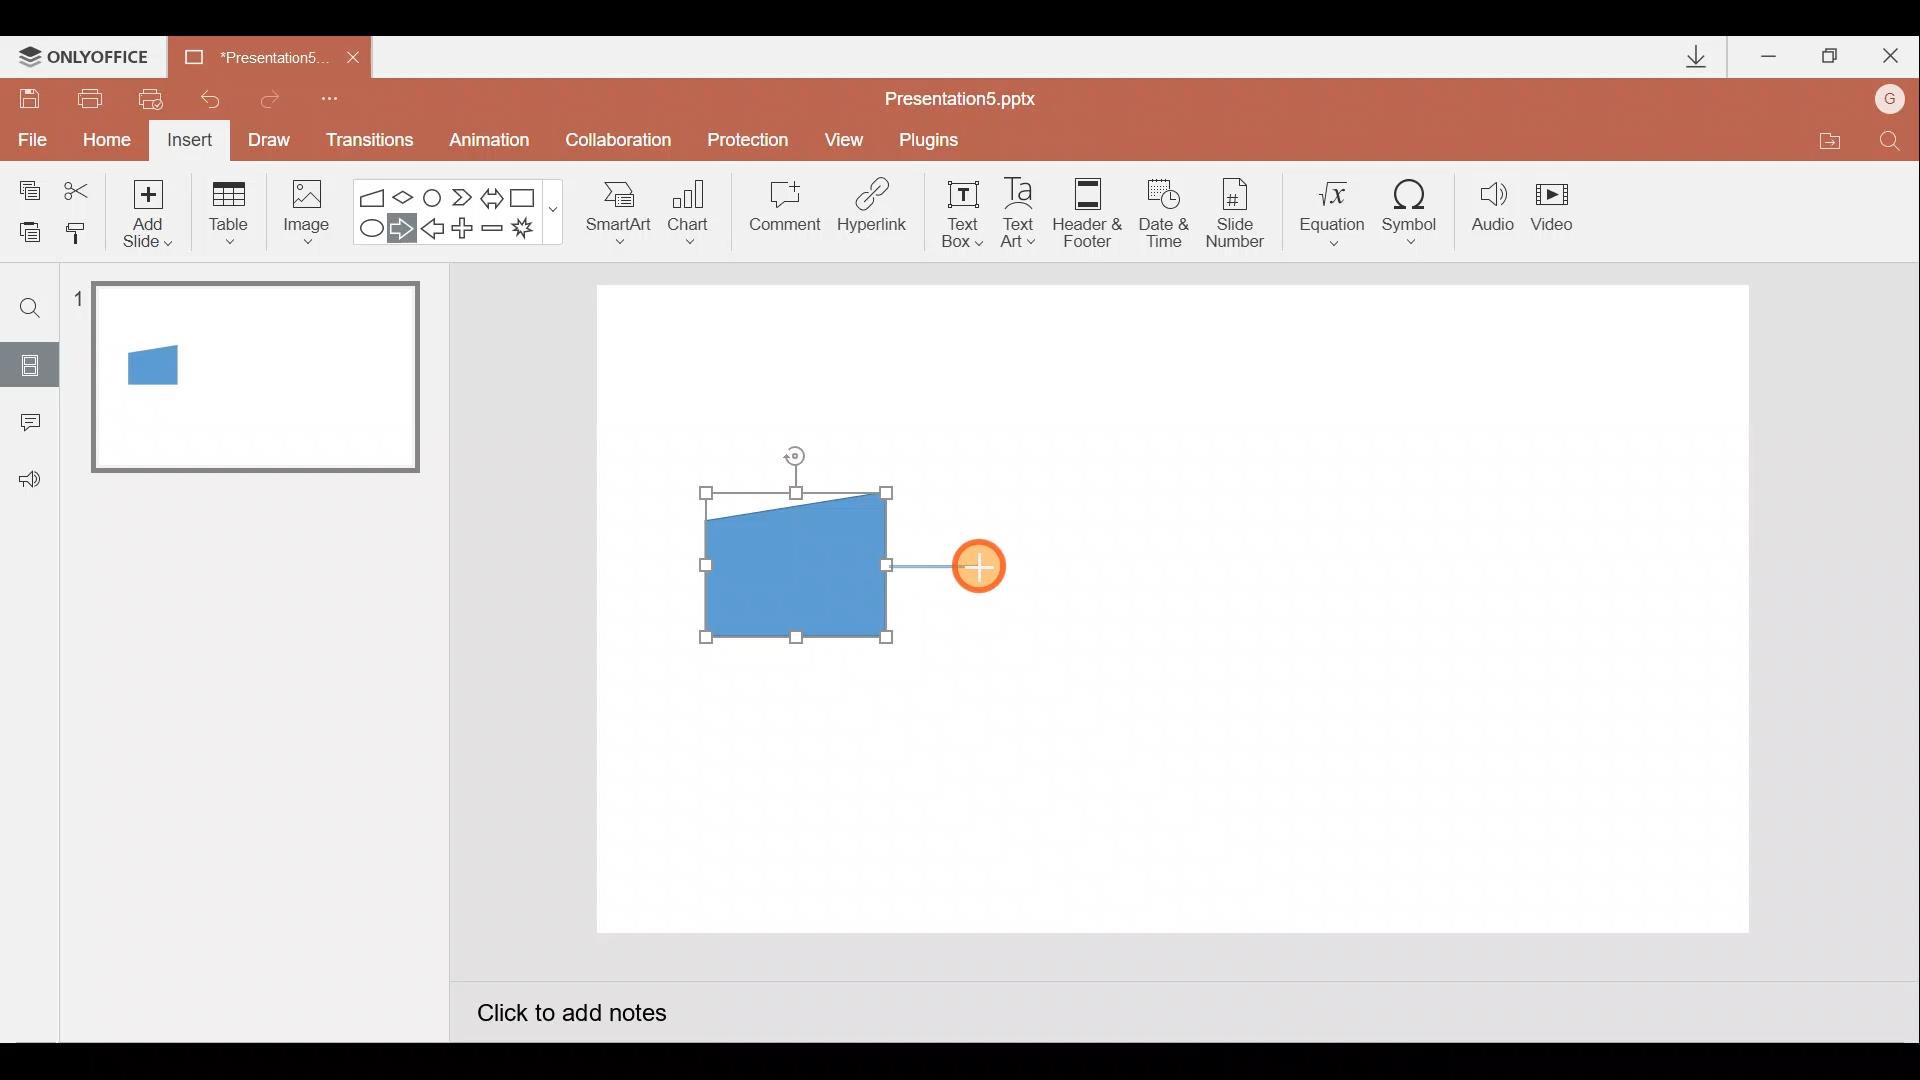  I want to click on Rectangle, so click(528, 196).